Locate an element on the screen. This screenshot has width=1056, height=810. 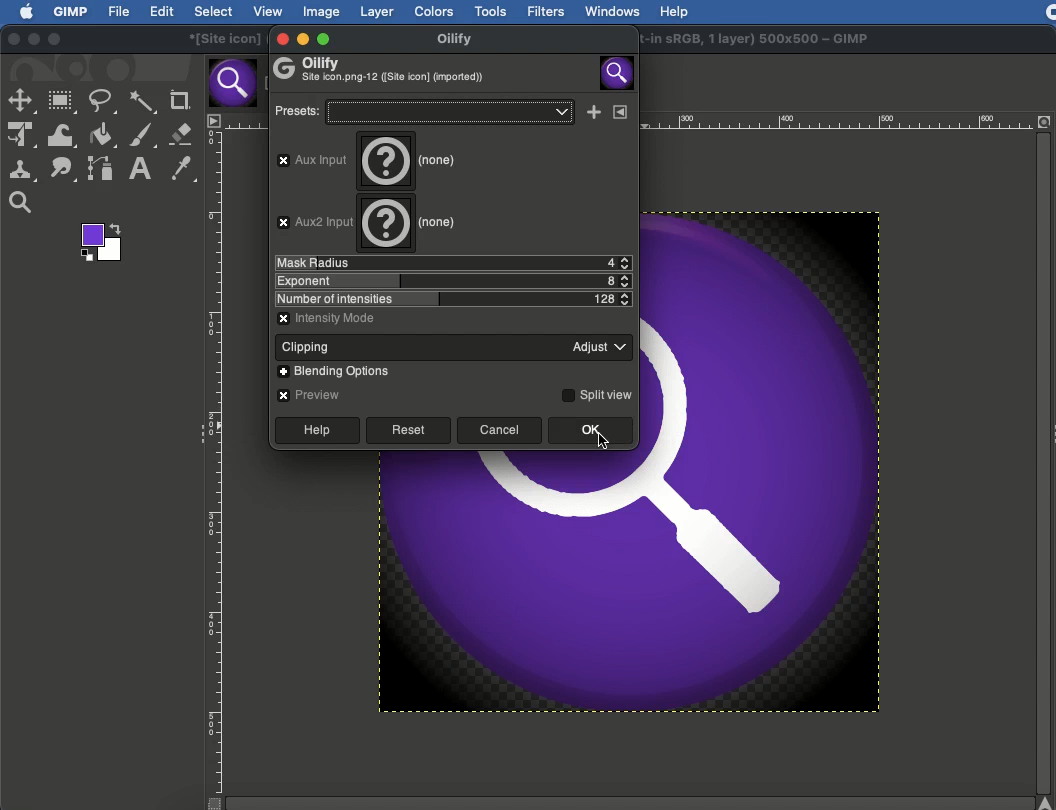
Ok is located at coordinates (593, 430).